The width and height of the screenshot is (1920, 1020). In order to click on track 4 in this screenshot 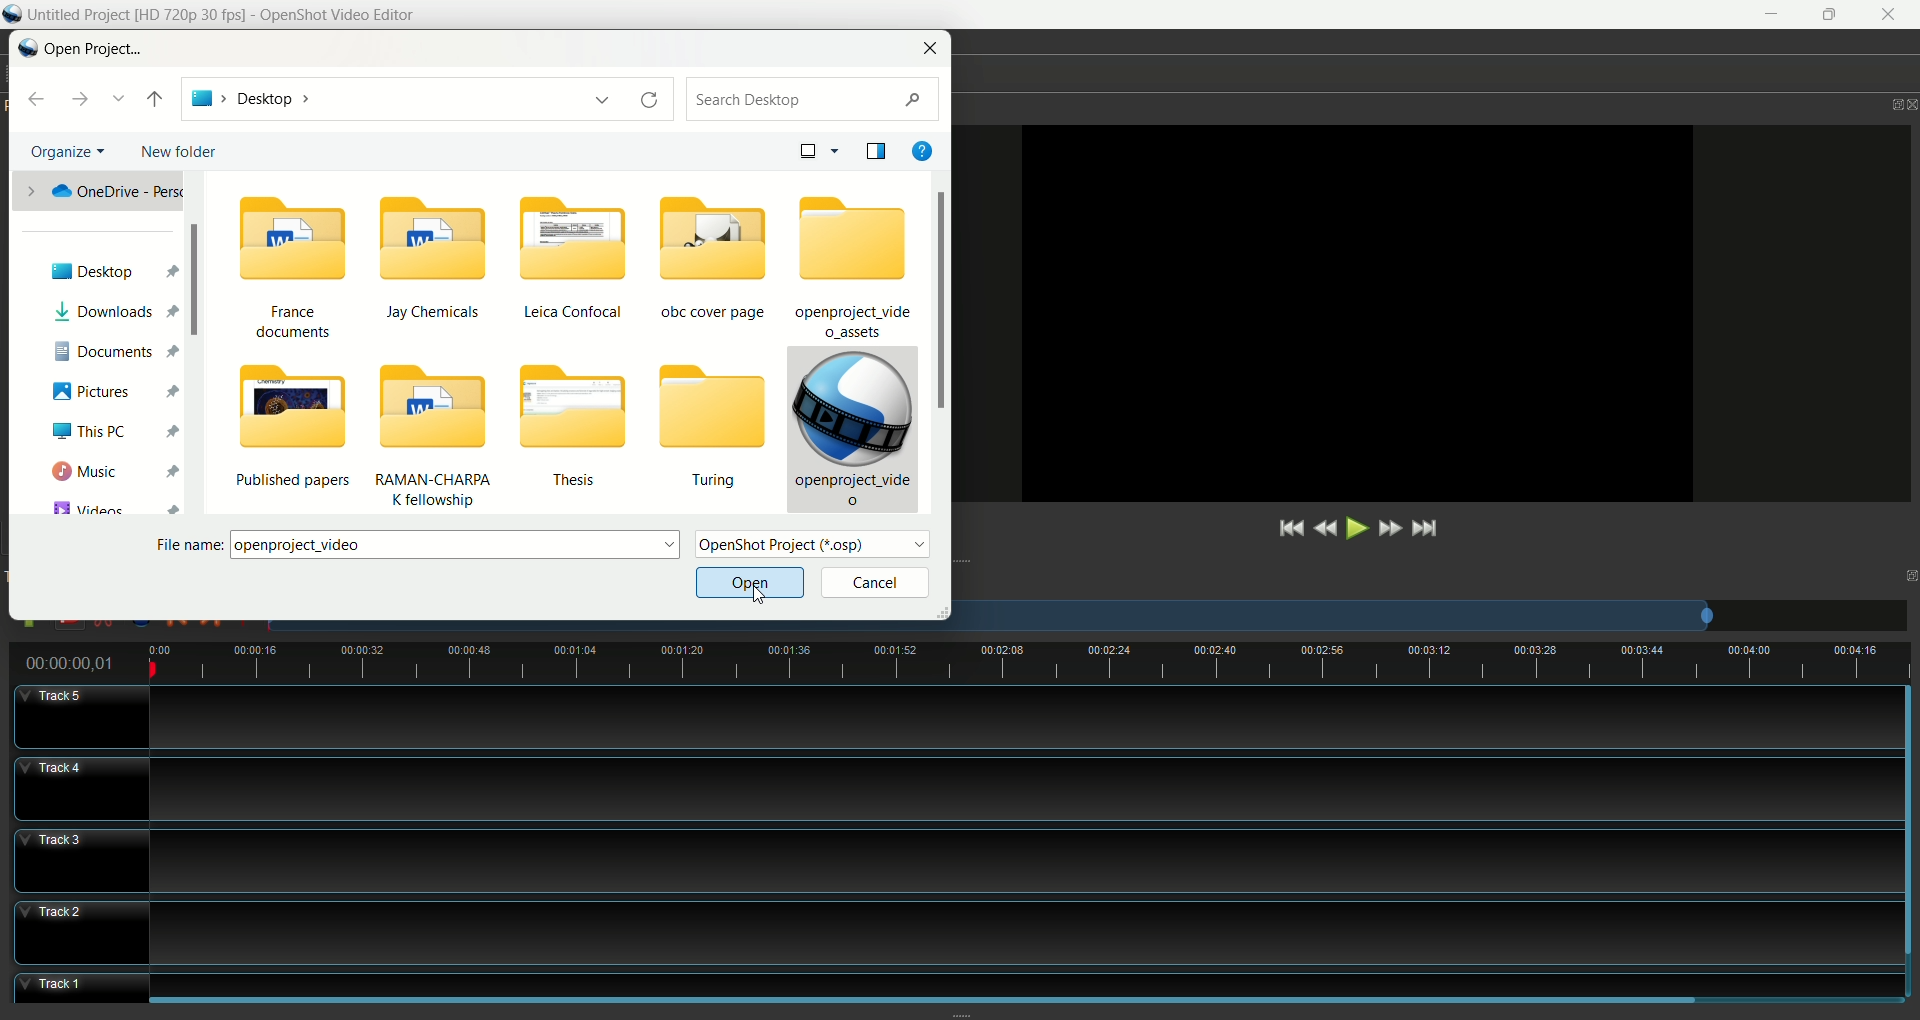, I will do `click(944, 789)`.